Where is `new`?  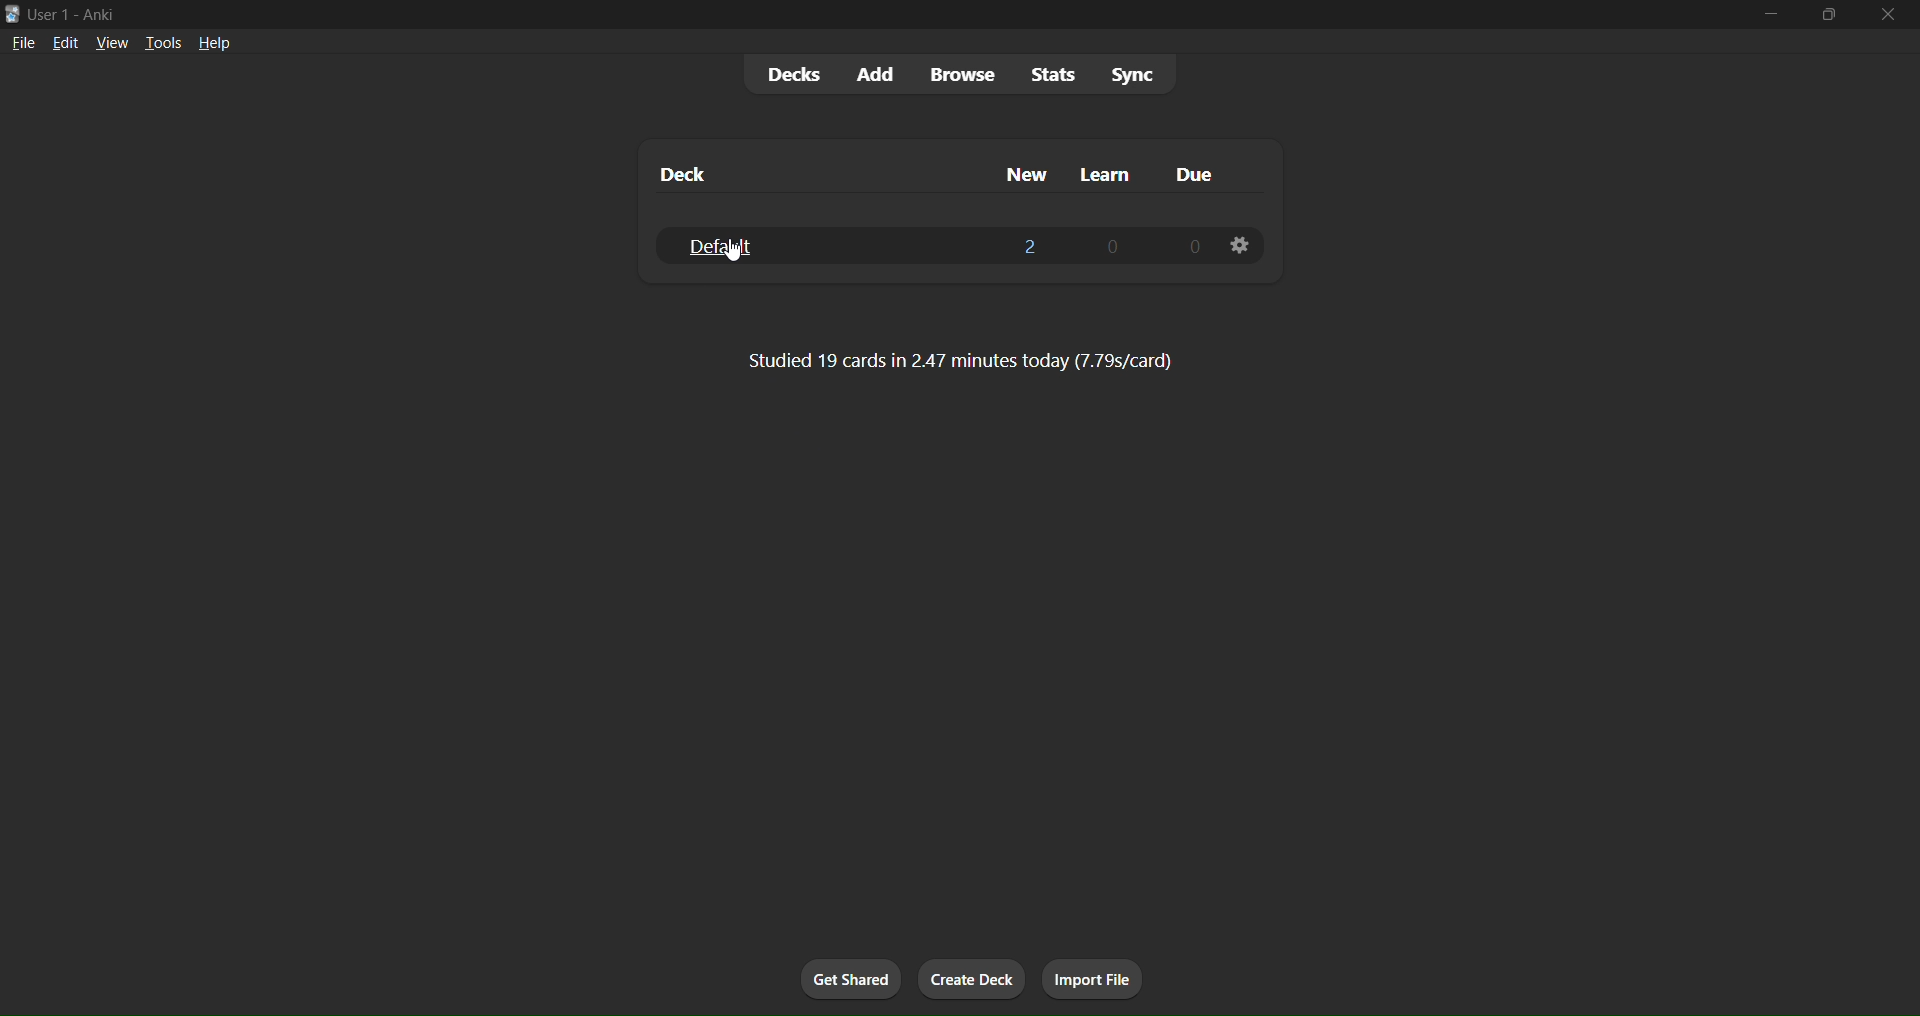 new is located at coordinates (1026, 171).